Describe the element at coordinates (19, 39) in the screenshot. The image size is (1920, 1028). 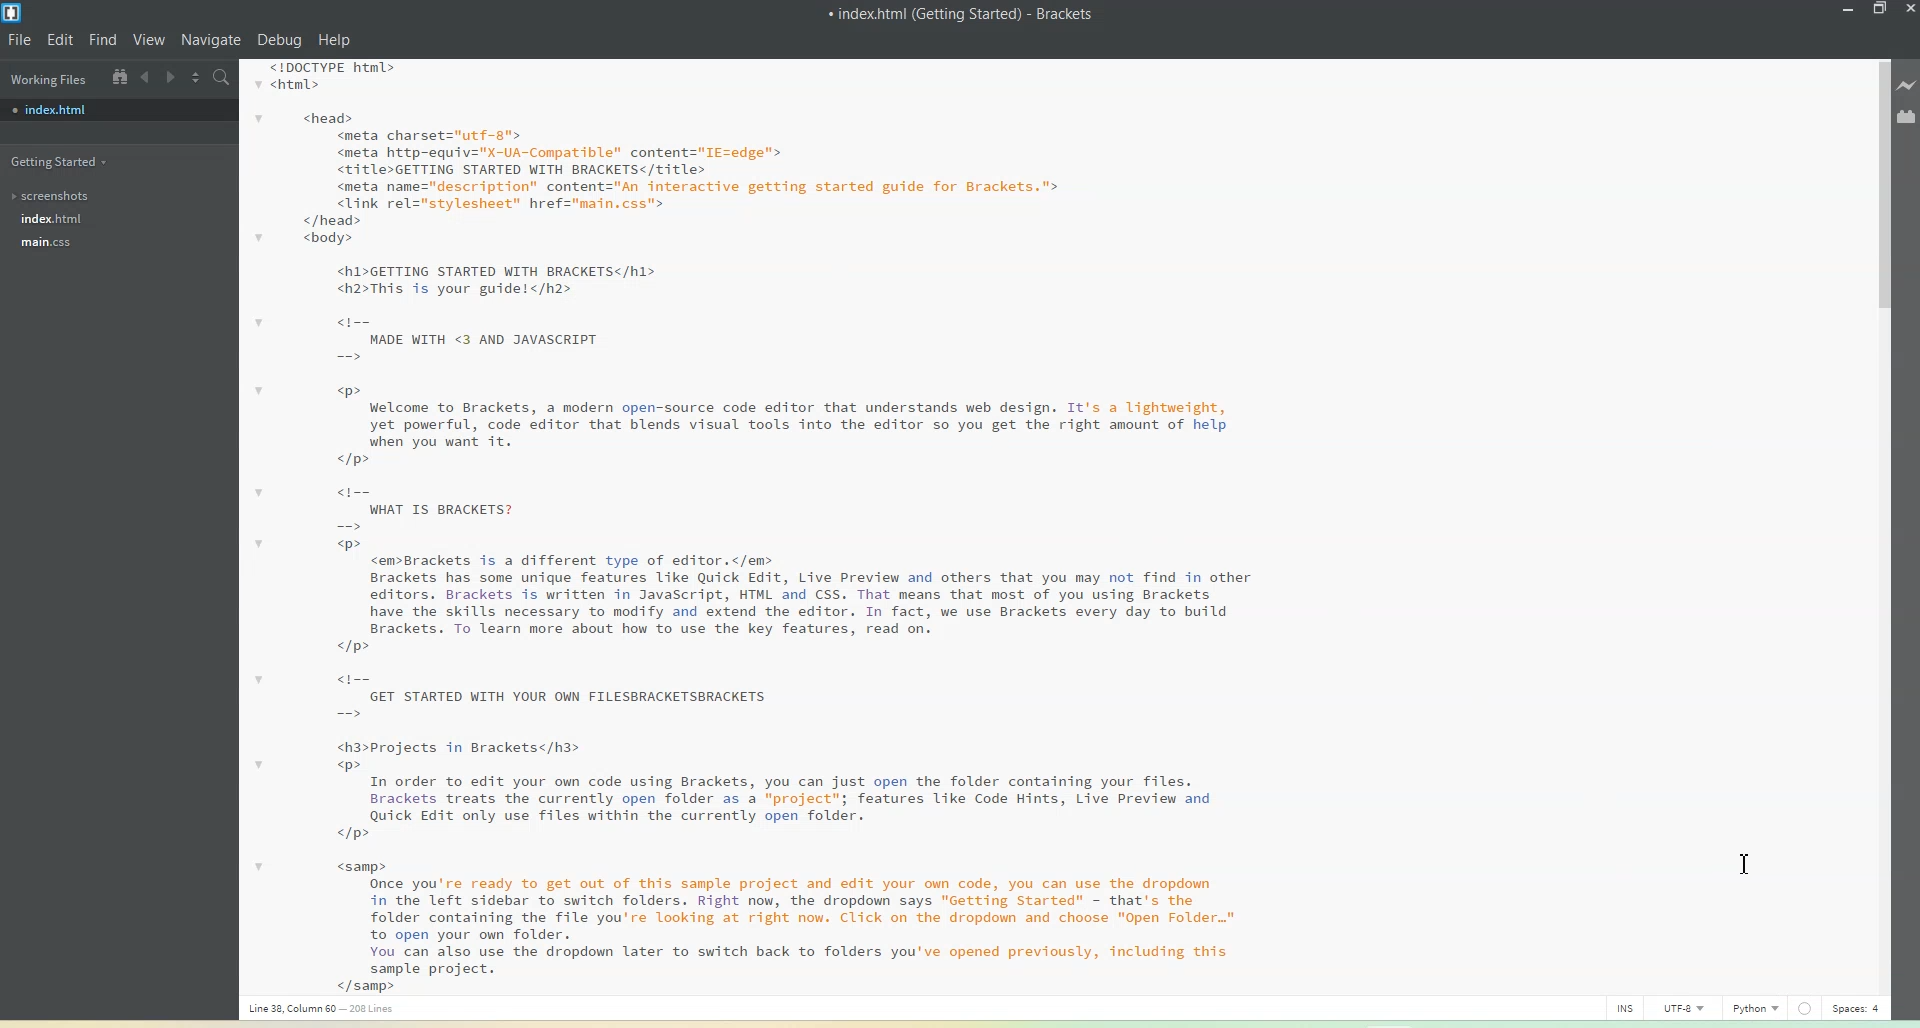
I see `File` at that location.